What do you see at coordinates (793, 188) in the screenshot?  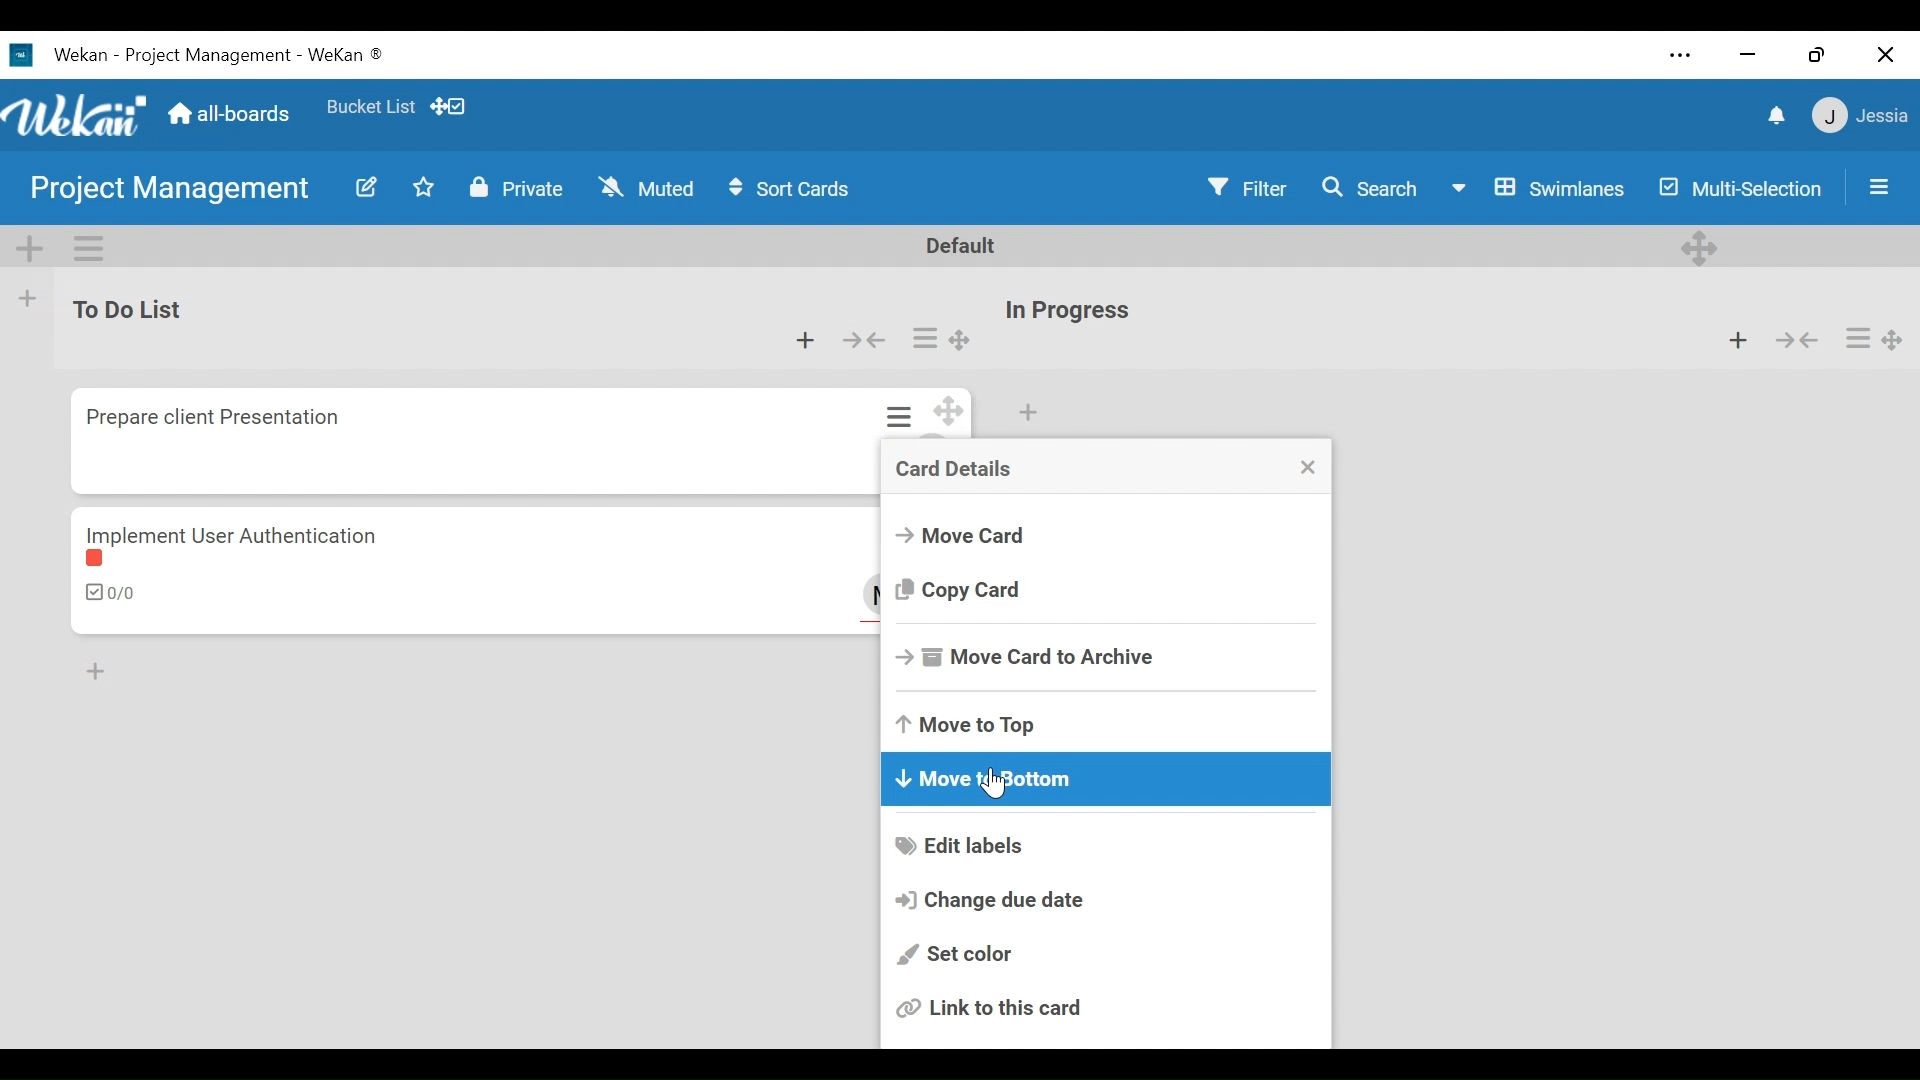 I see `Sort Cards` at bounding box center [793, 188].